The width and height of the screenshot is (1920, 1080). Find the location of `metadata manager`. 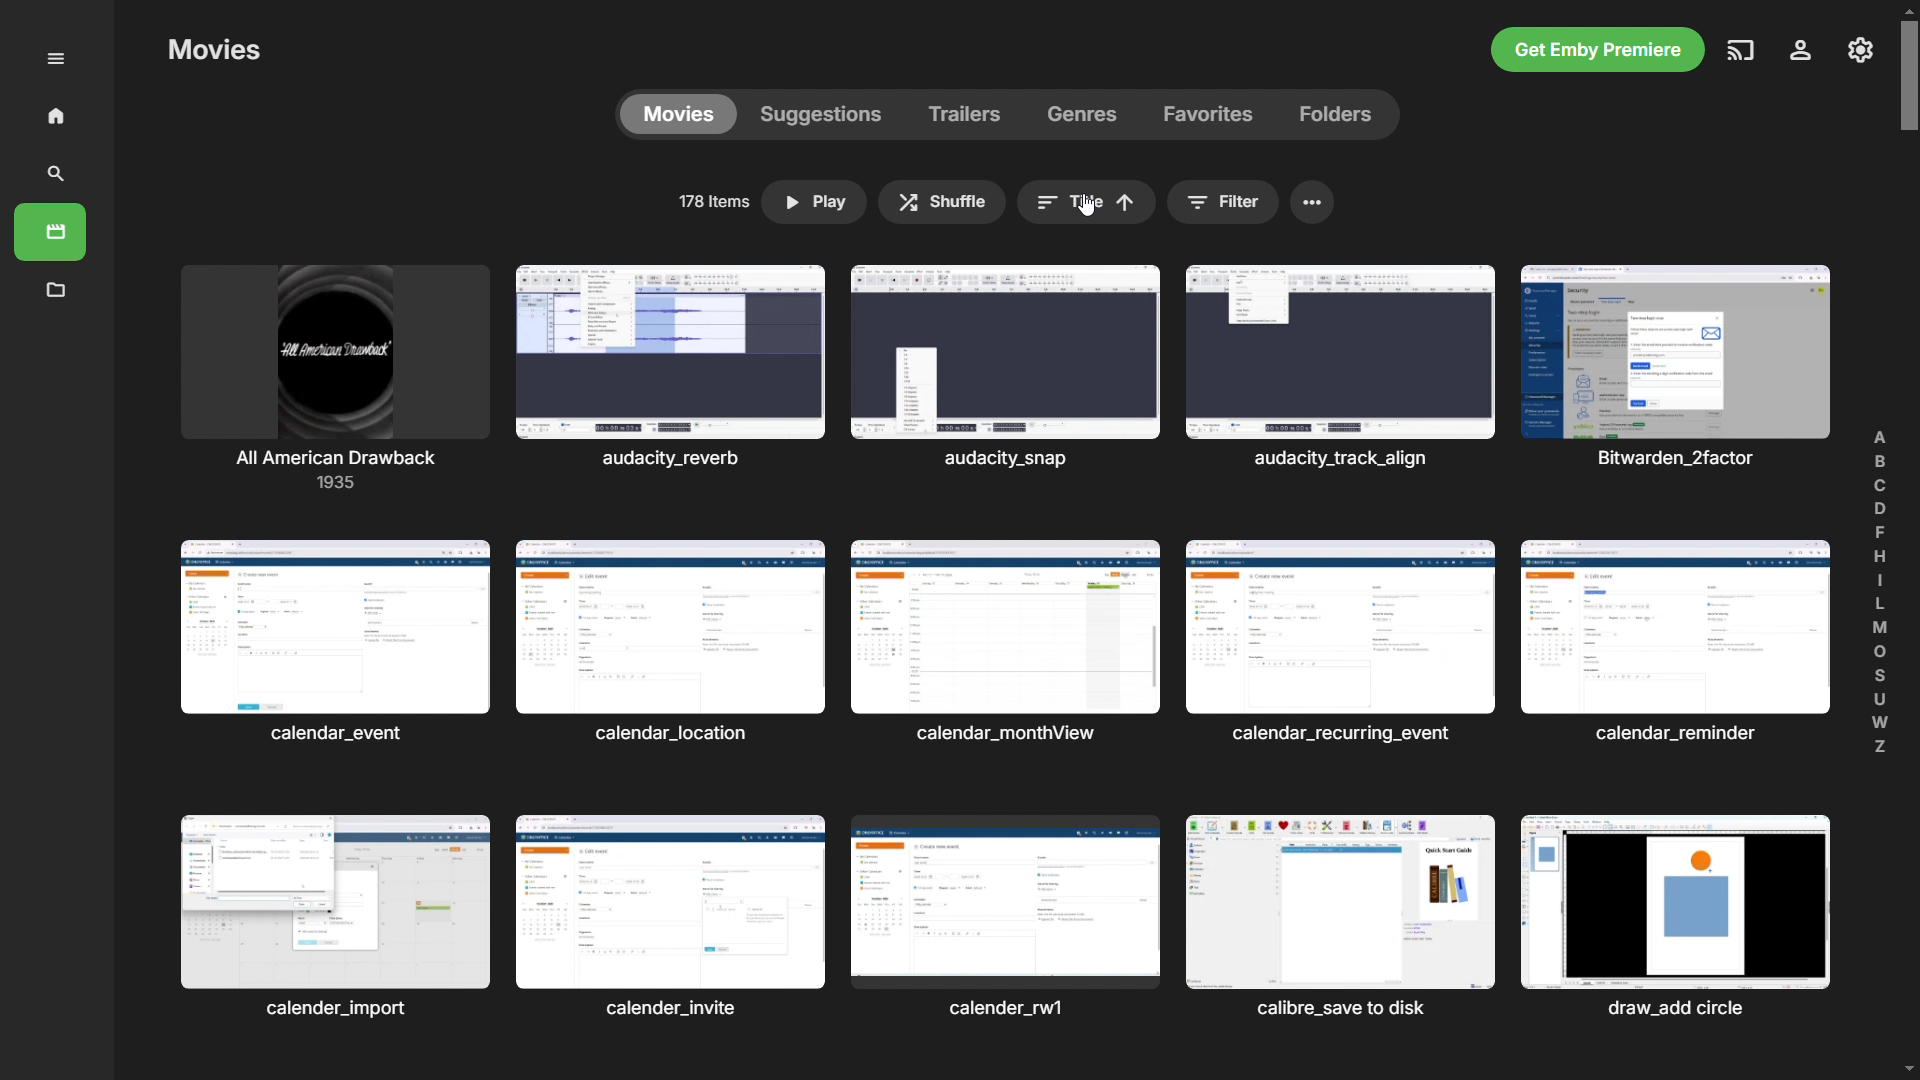

metadata manager is located at coordinates (58, 289).